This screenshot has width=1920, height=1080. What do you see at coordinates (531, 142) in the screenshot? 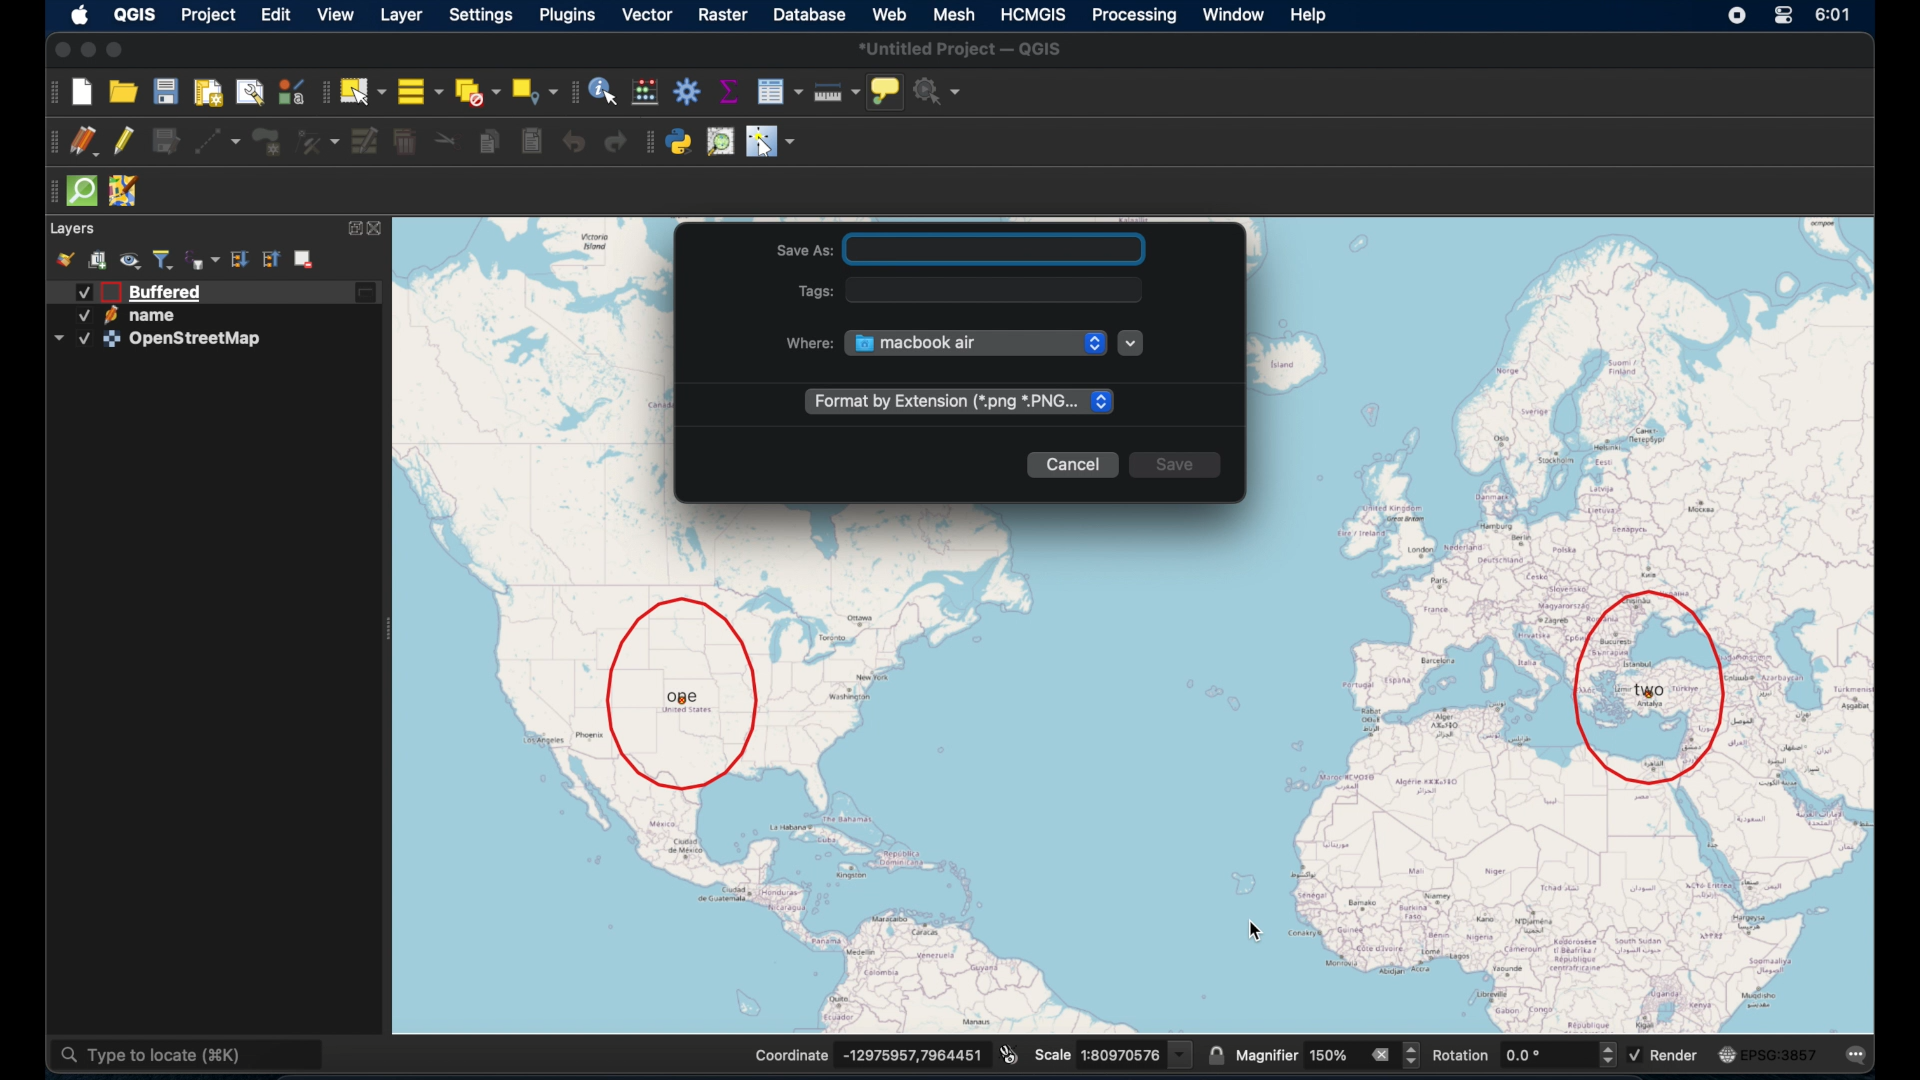
I see `paste features` at bounding box center [531, 142].